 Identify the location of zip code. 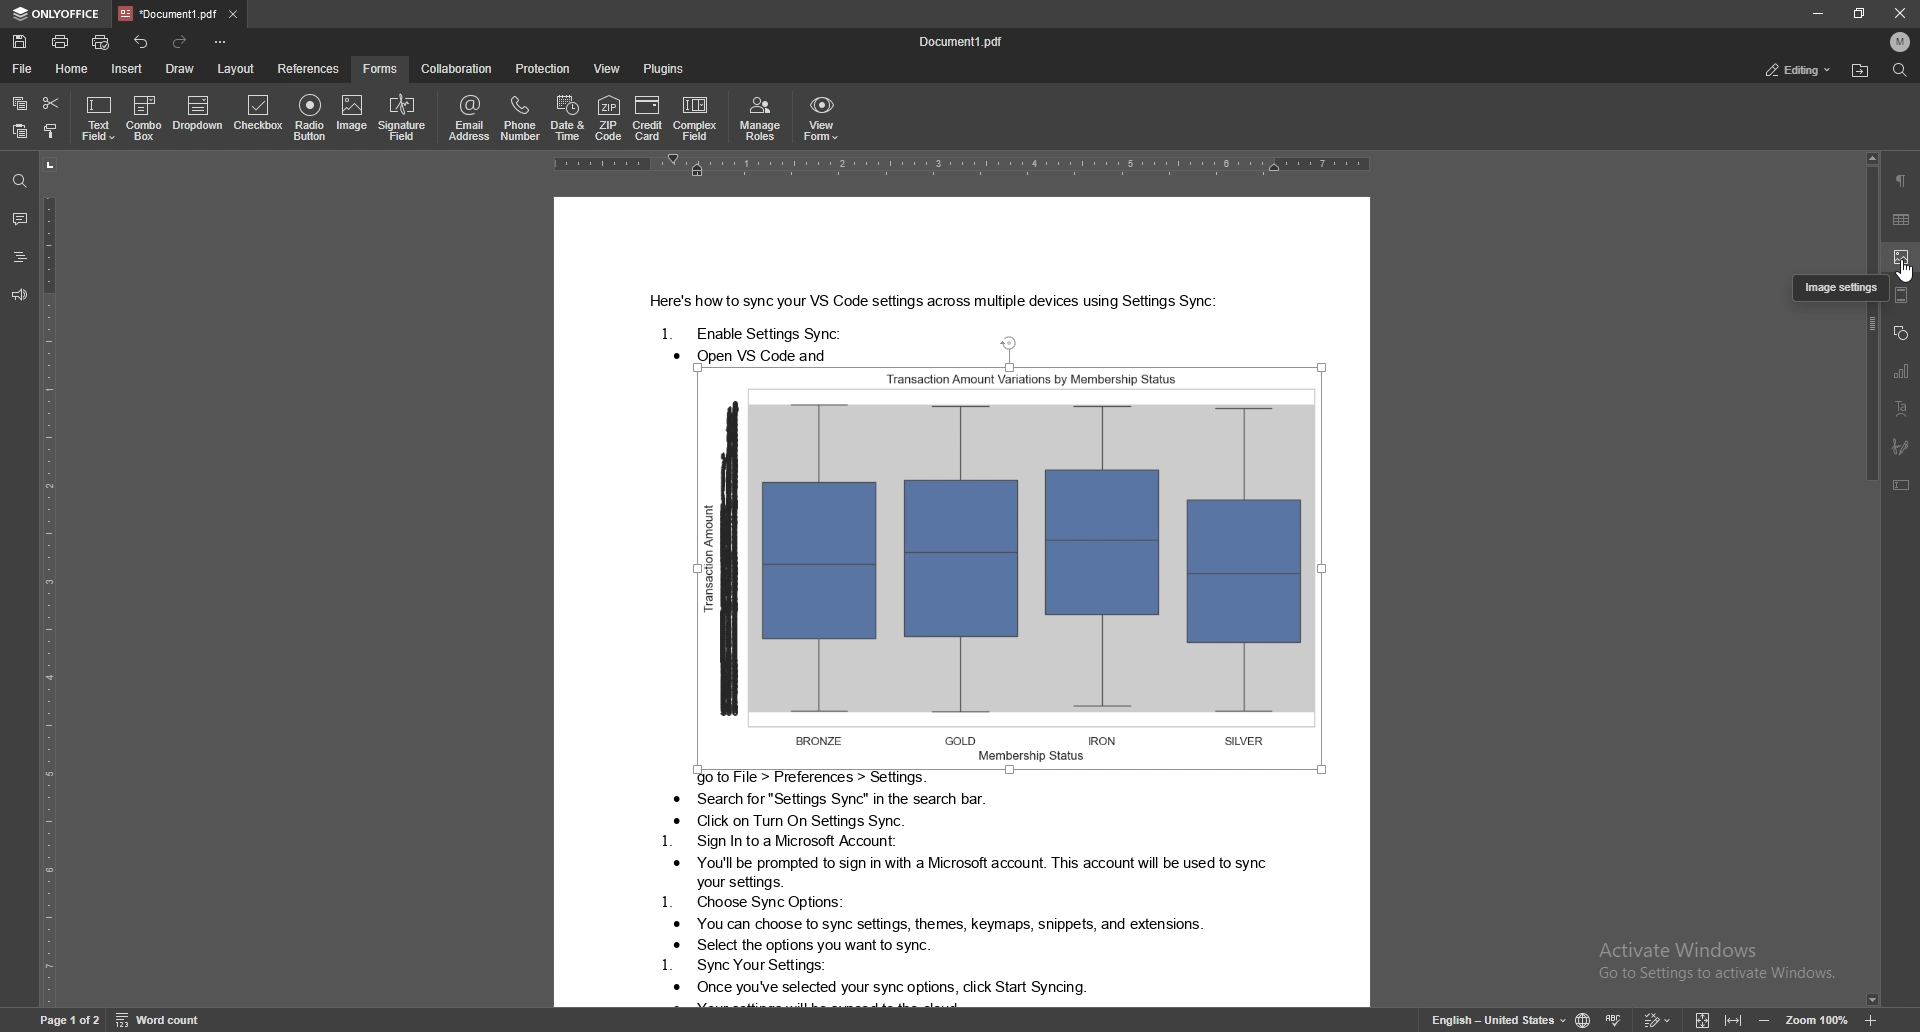
(609, 117).